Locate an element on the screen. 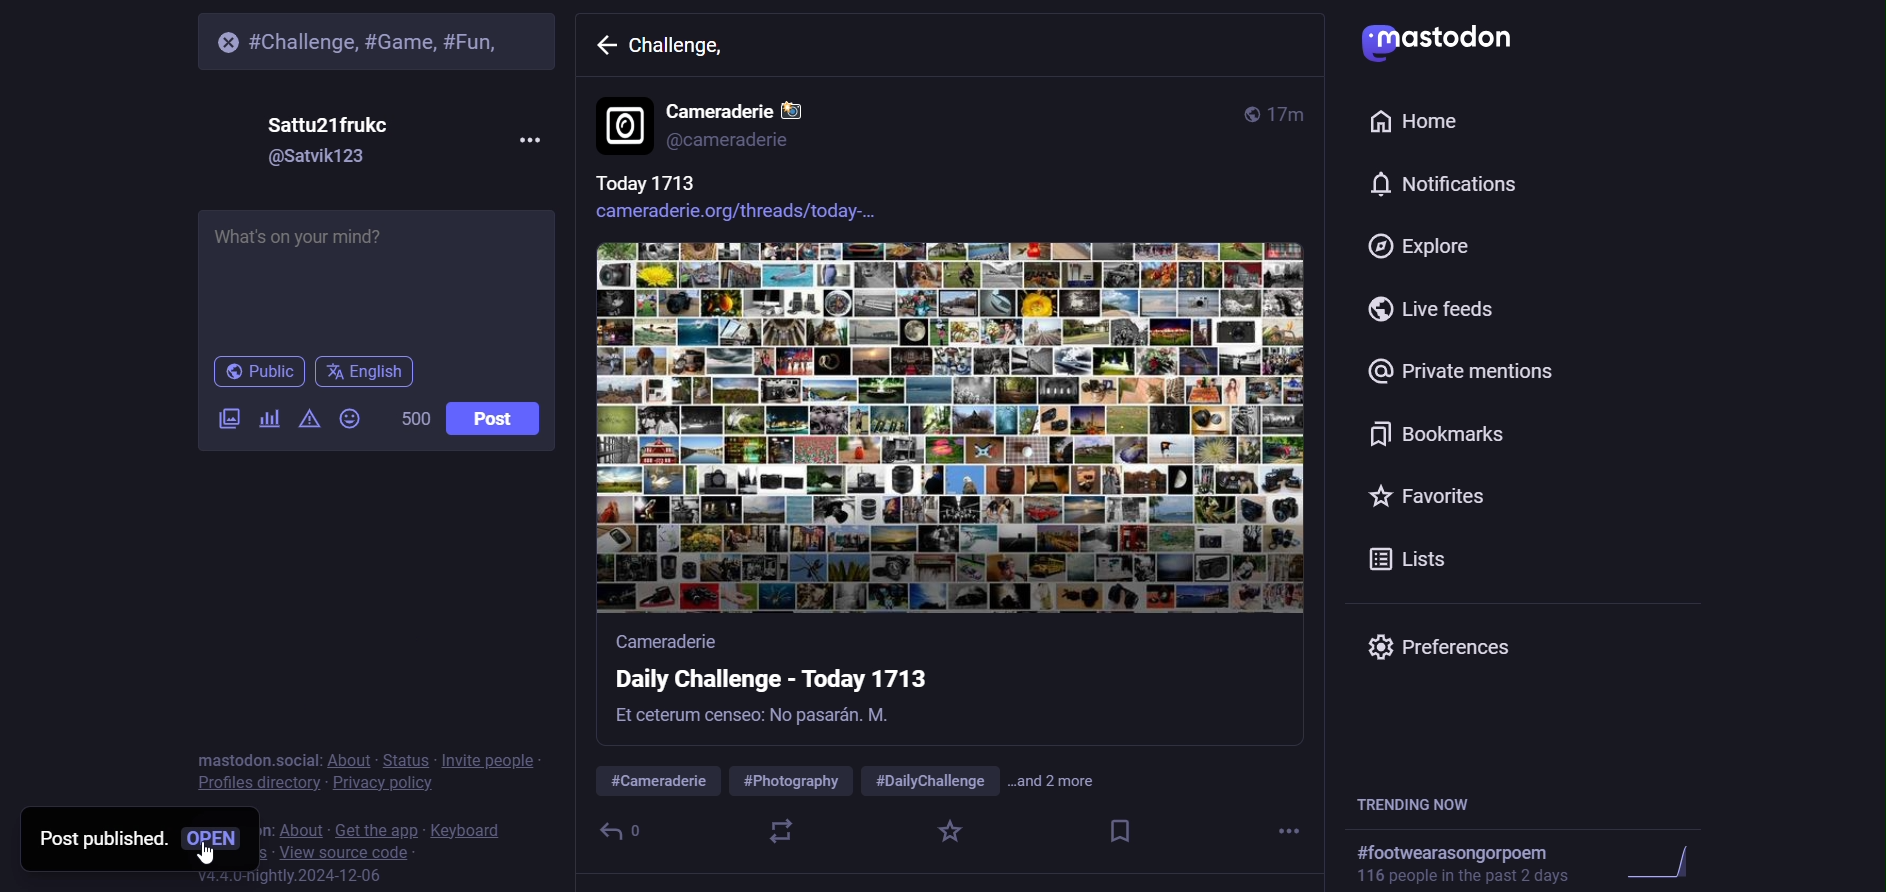 Image resolution: width=1886 pixels, height=892 pixels. profile directorie is located at coordinates (258, 783).